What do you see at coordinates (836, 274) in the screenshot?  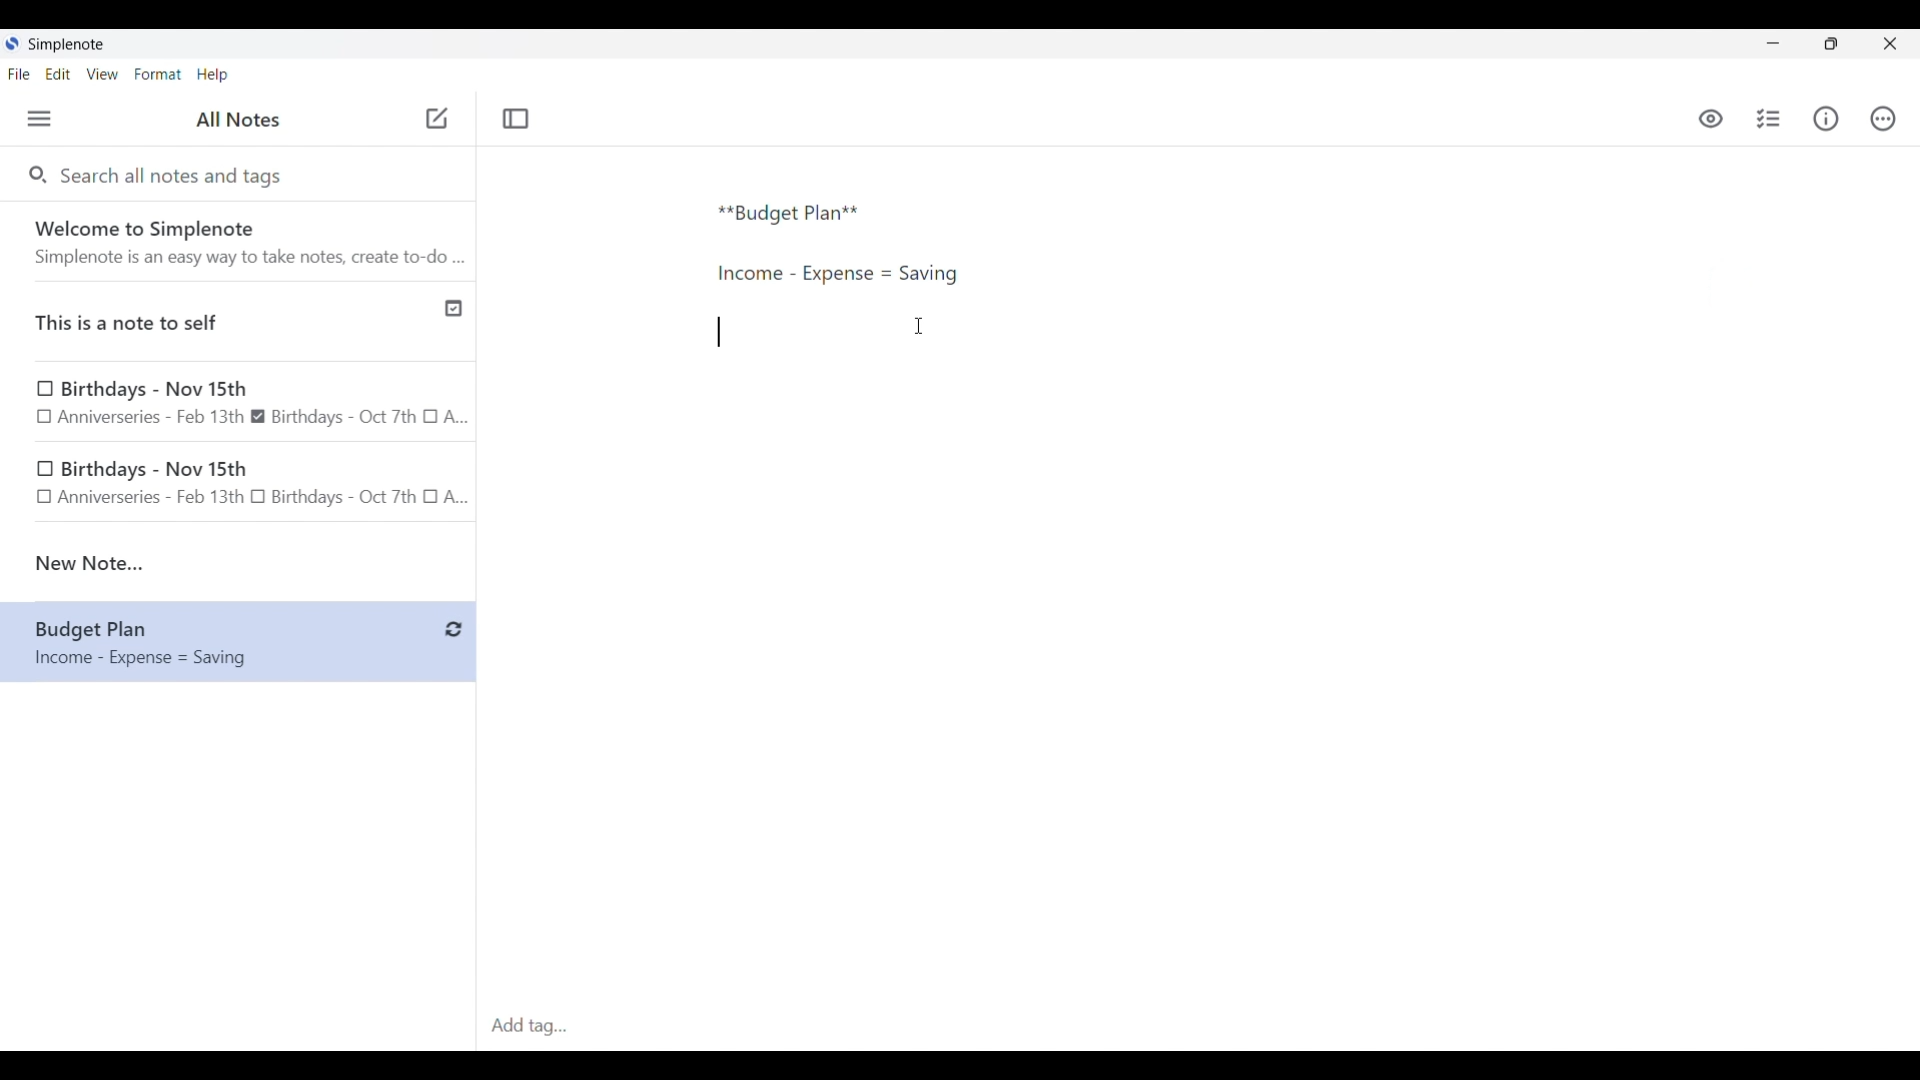 I see `More text typed in` at bounding box center [836, 274].